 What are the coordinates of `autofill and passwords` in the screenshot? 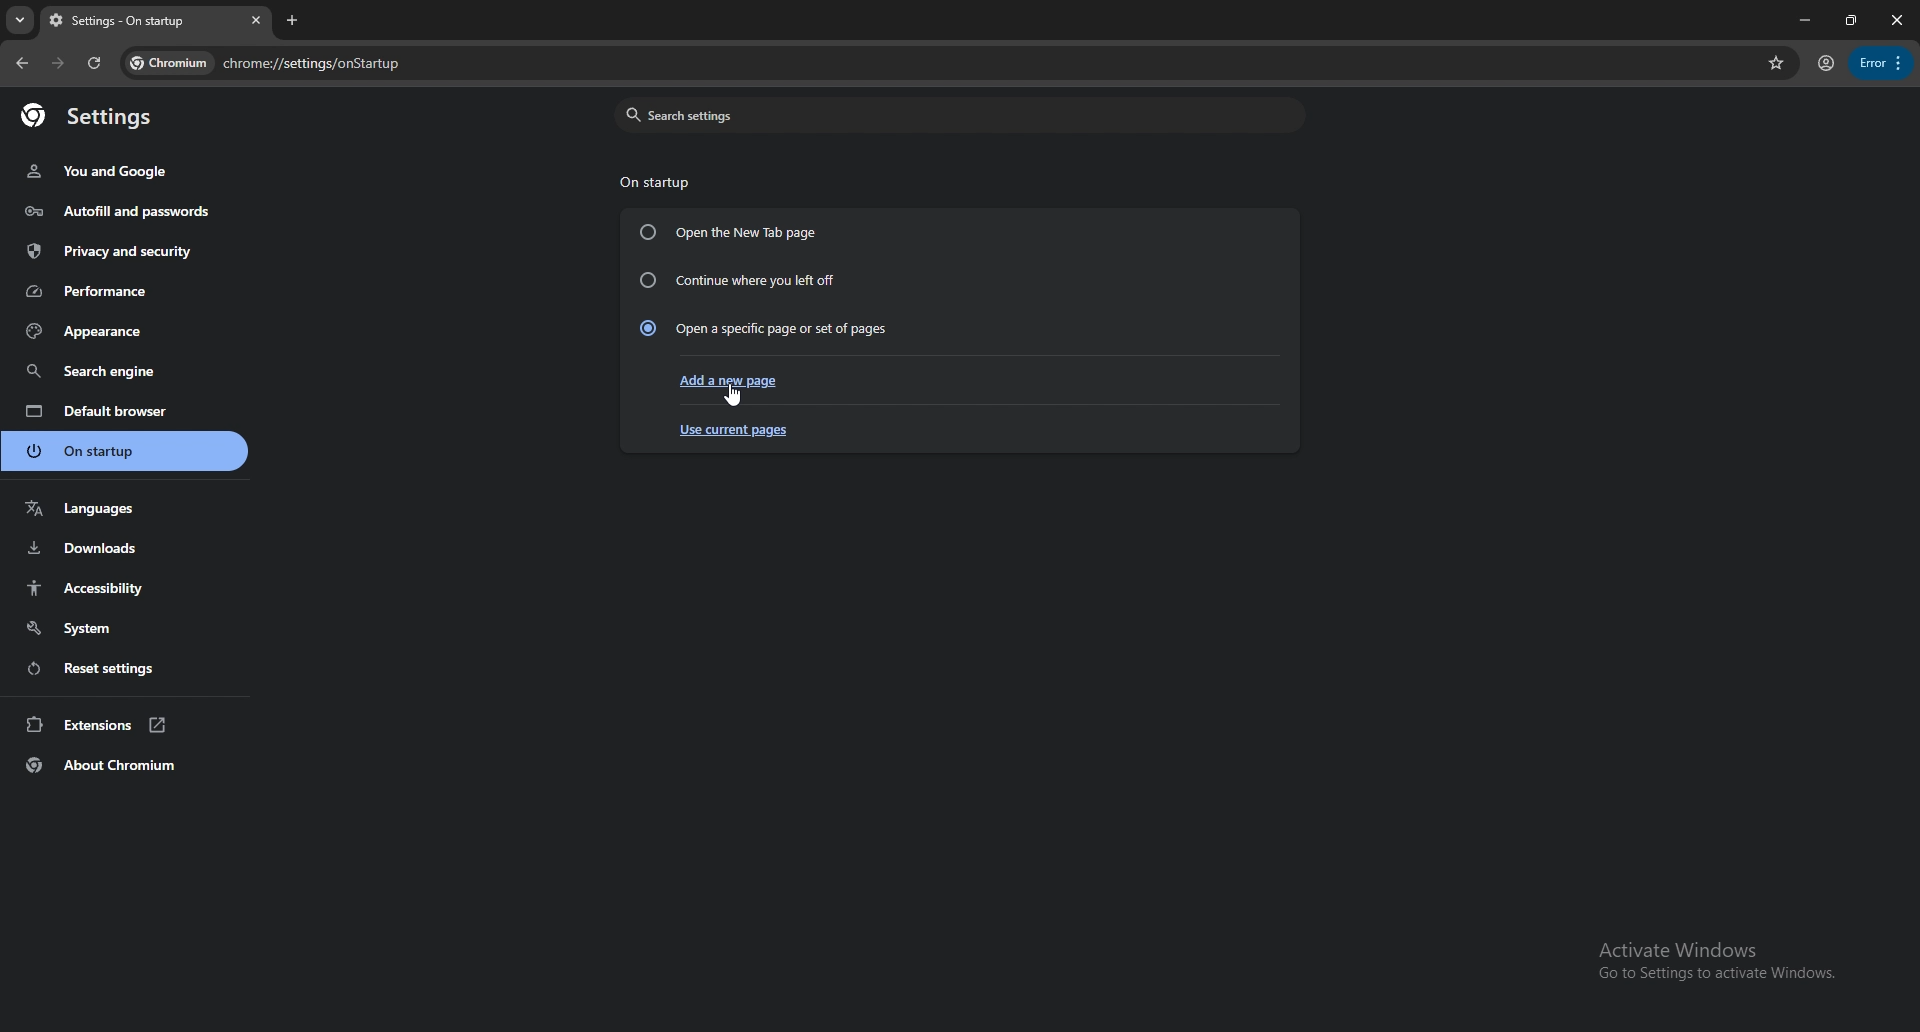 It's located at (118, 213).